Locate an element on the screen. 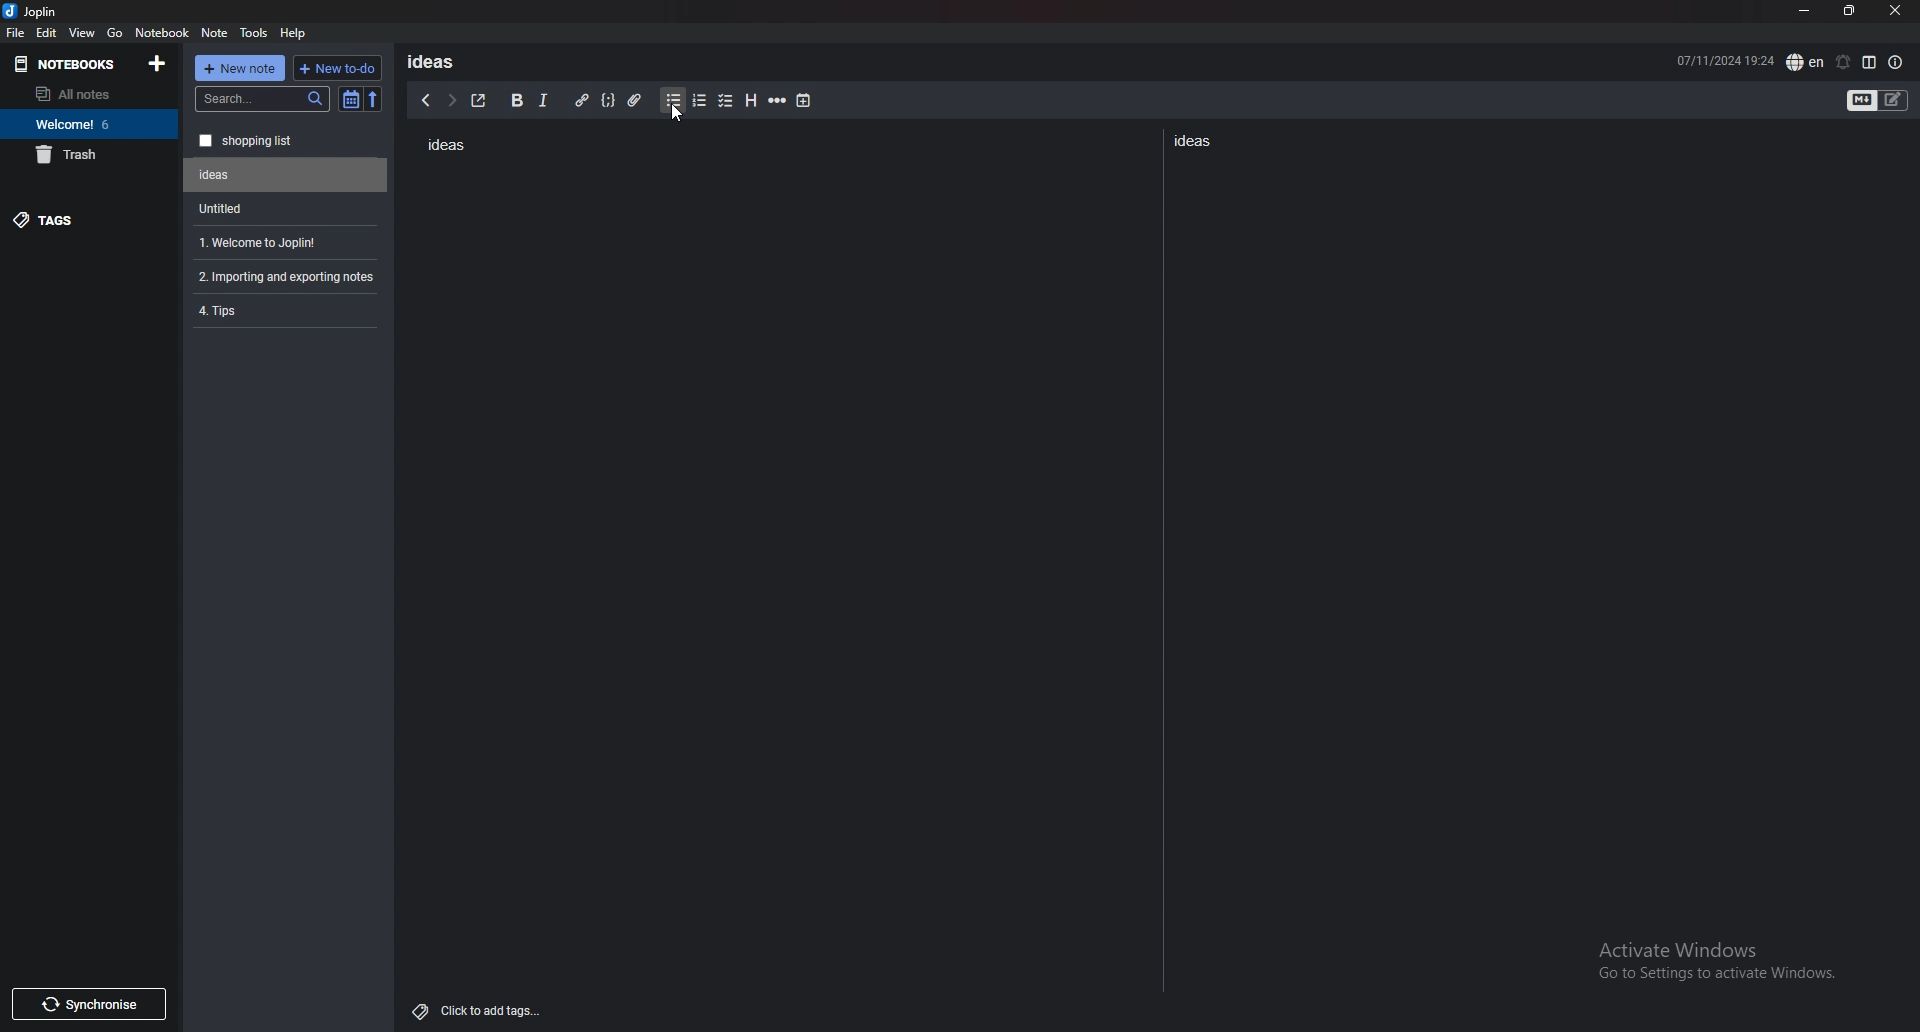 This screenshot has height=1032, width=1920. Untitled is located at coordinates (281, 208).